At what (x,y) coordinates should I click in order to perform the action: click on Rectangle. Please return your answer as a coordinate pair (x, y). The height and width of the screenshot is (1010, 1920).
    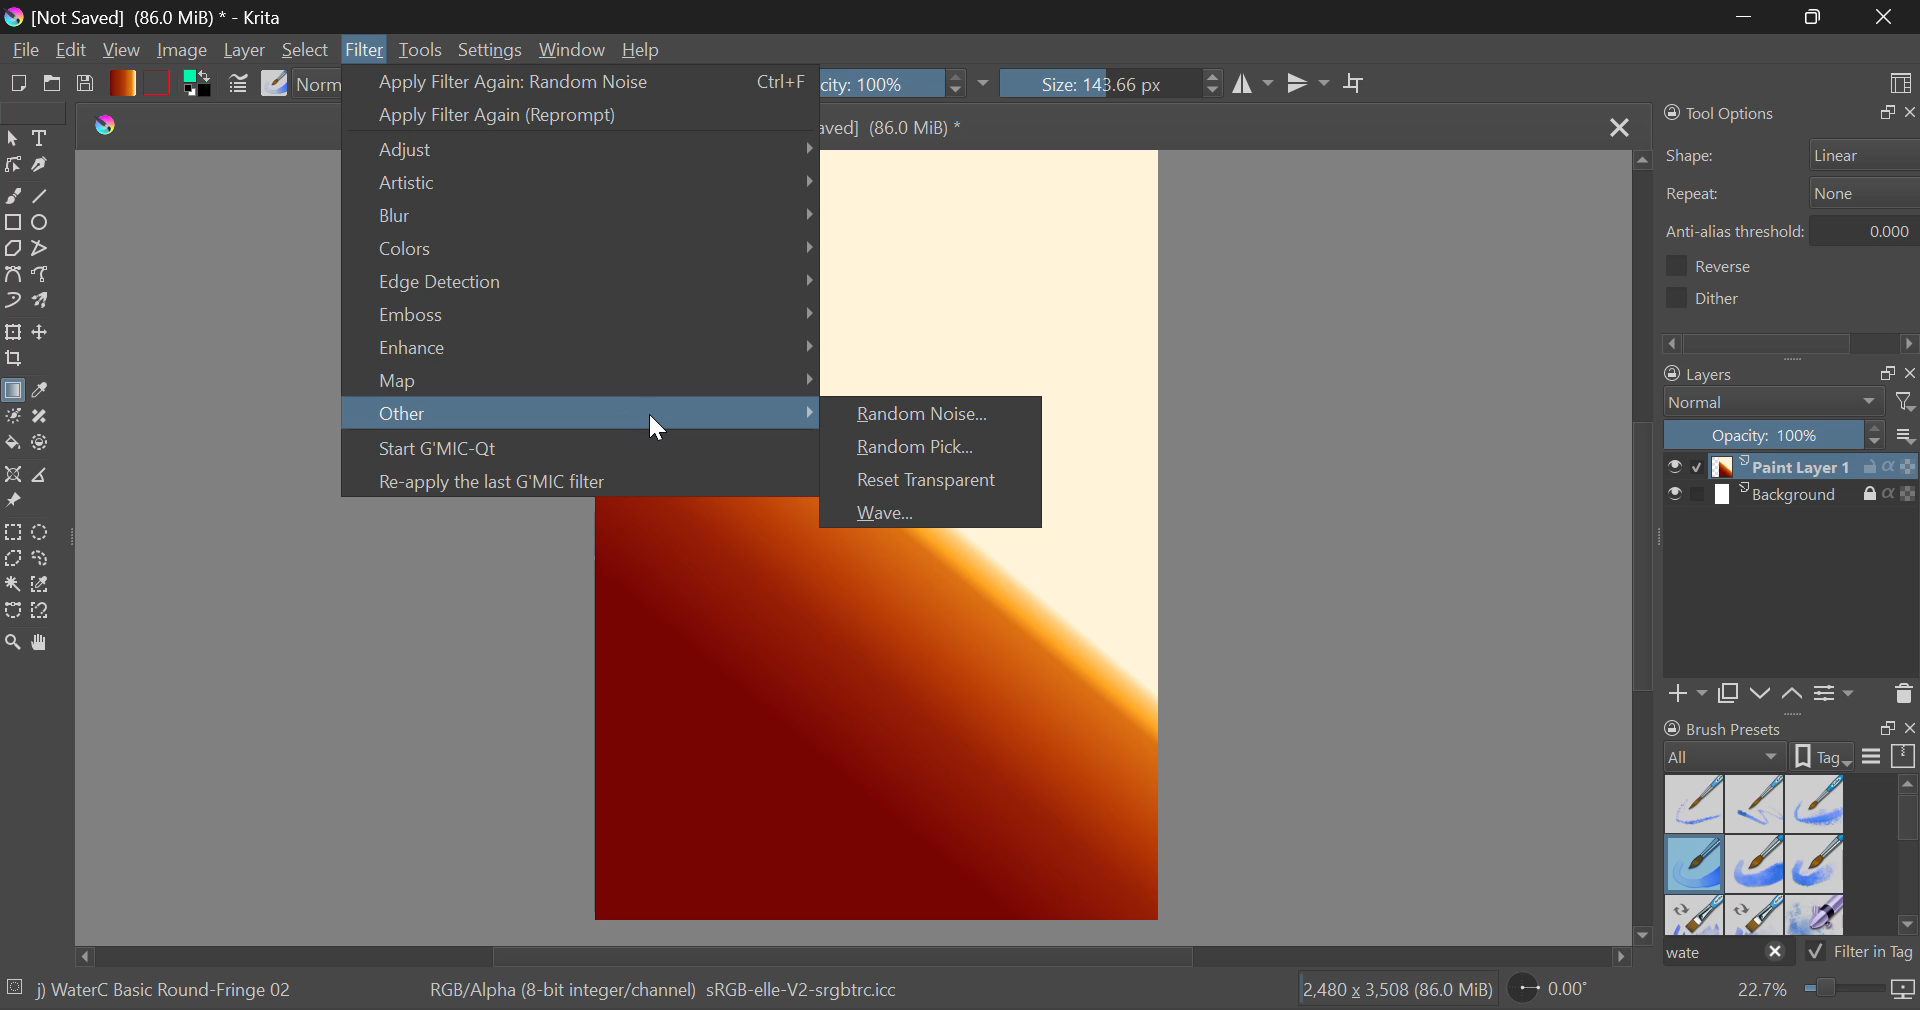
    Looking at the image, I should click on (12, 222).